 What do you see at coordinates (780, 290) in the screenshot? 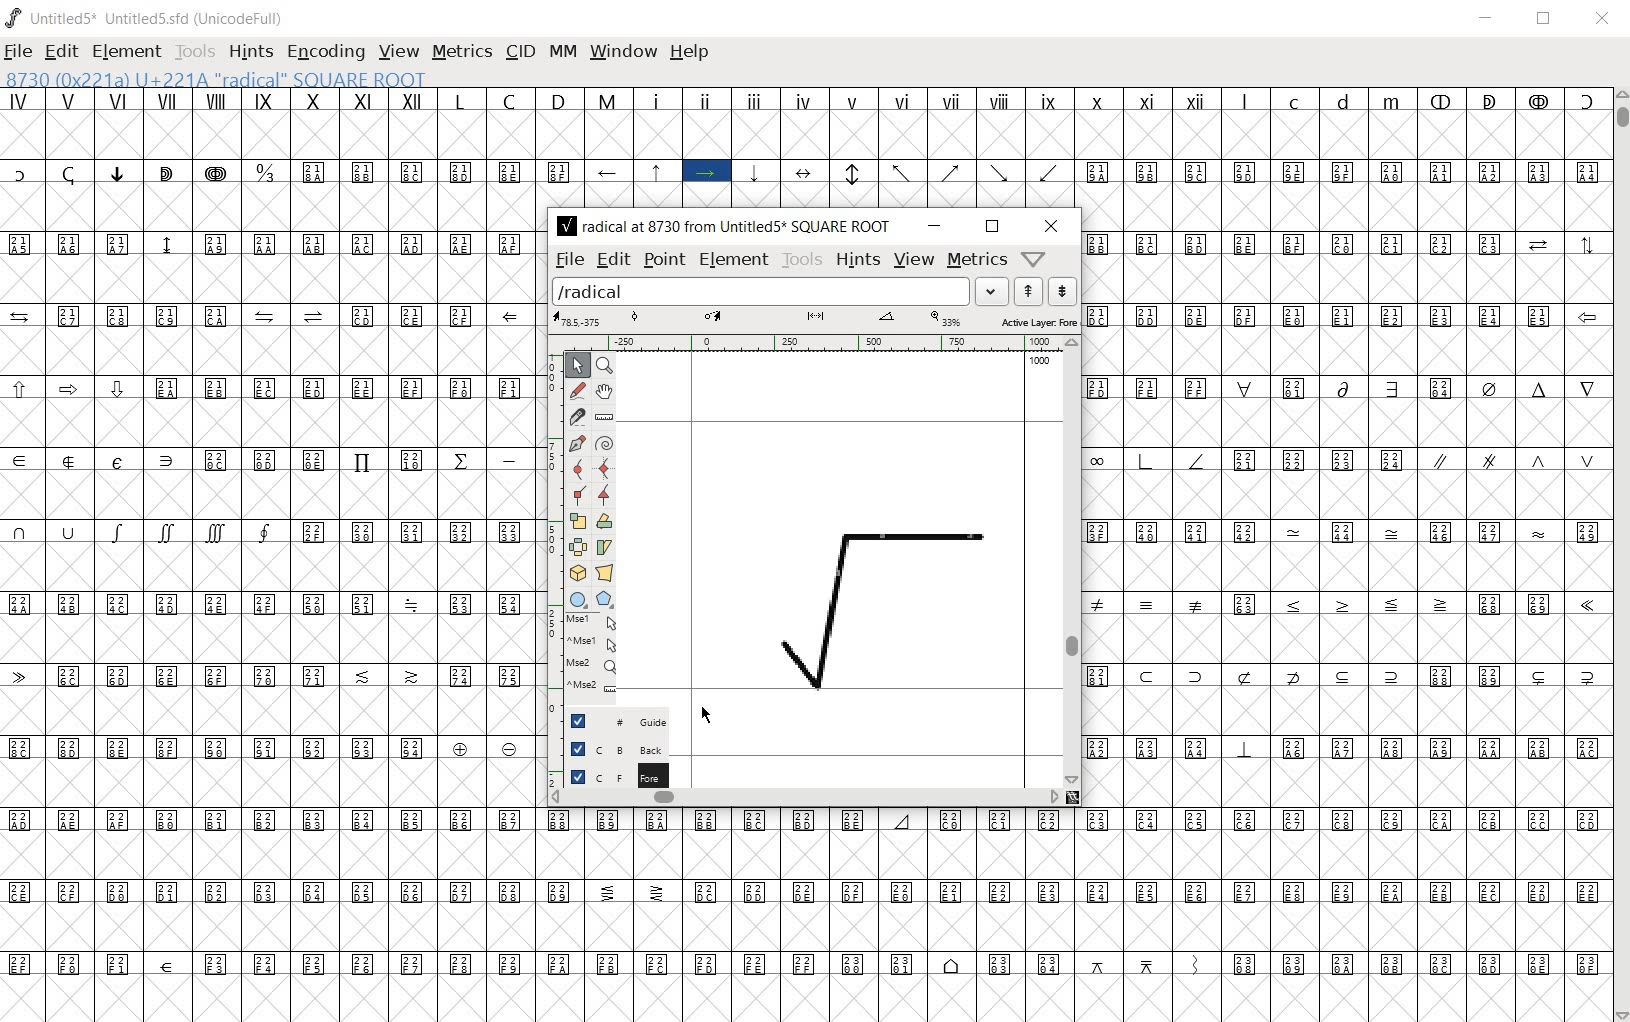
I see `load word list` at bounding box center [780, 290].